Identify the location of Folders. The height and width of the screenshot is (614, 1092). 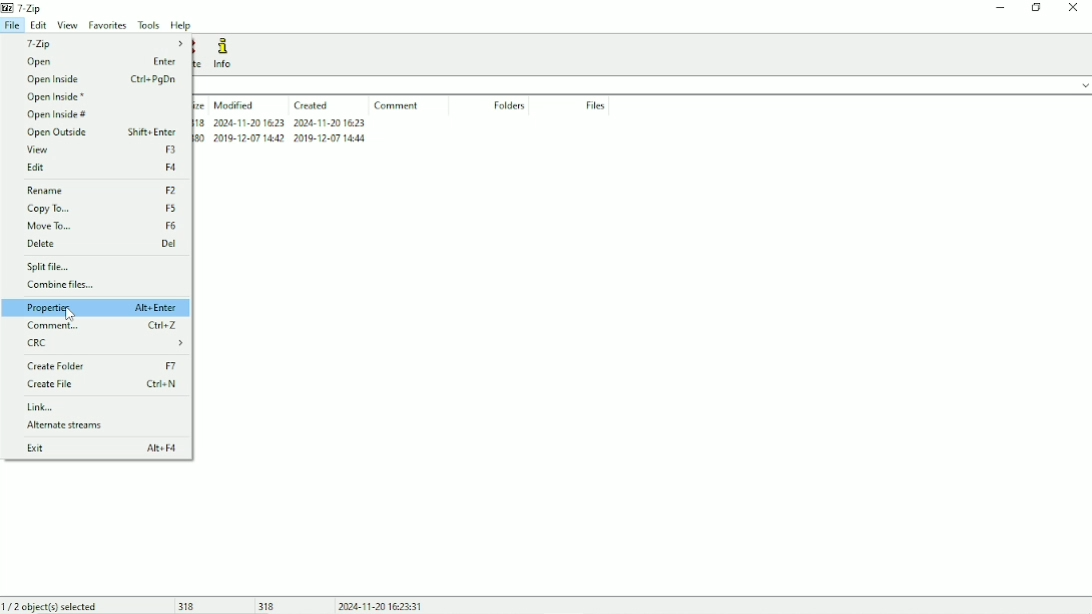
(510, 105).